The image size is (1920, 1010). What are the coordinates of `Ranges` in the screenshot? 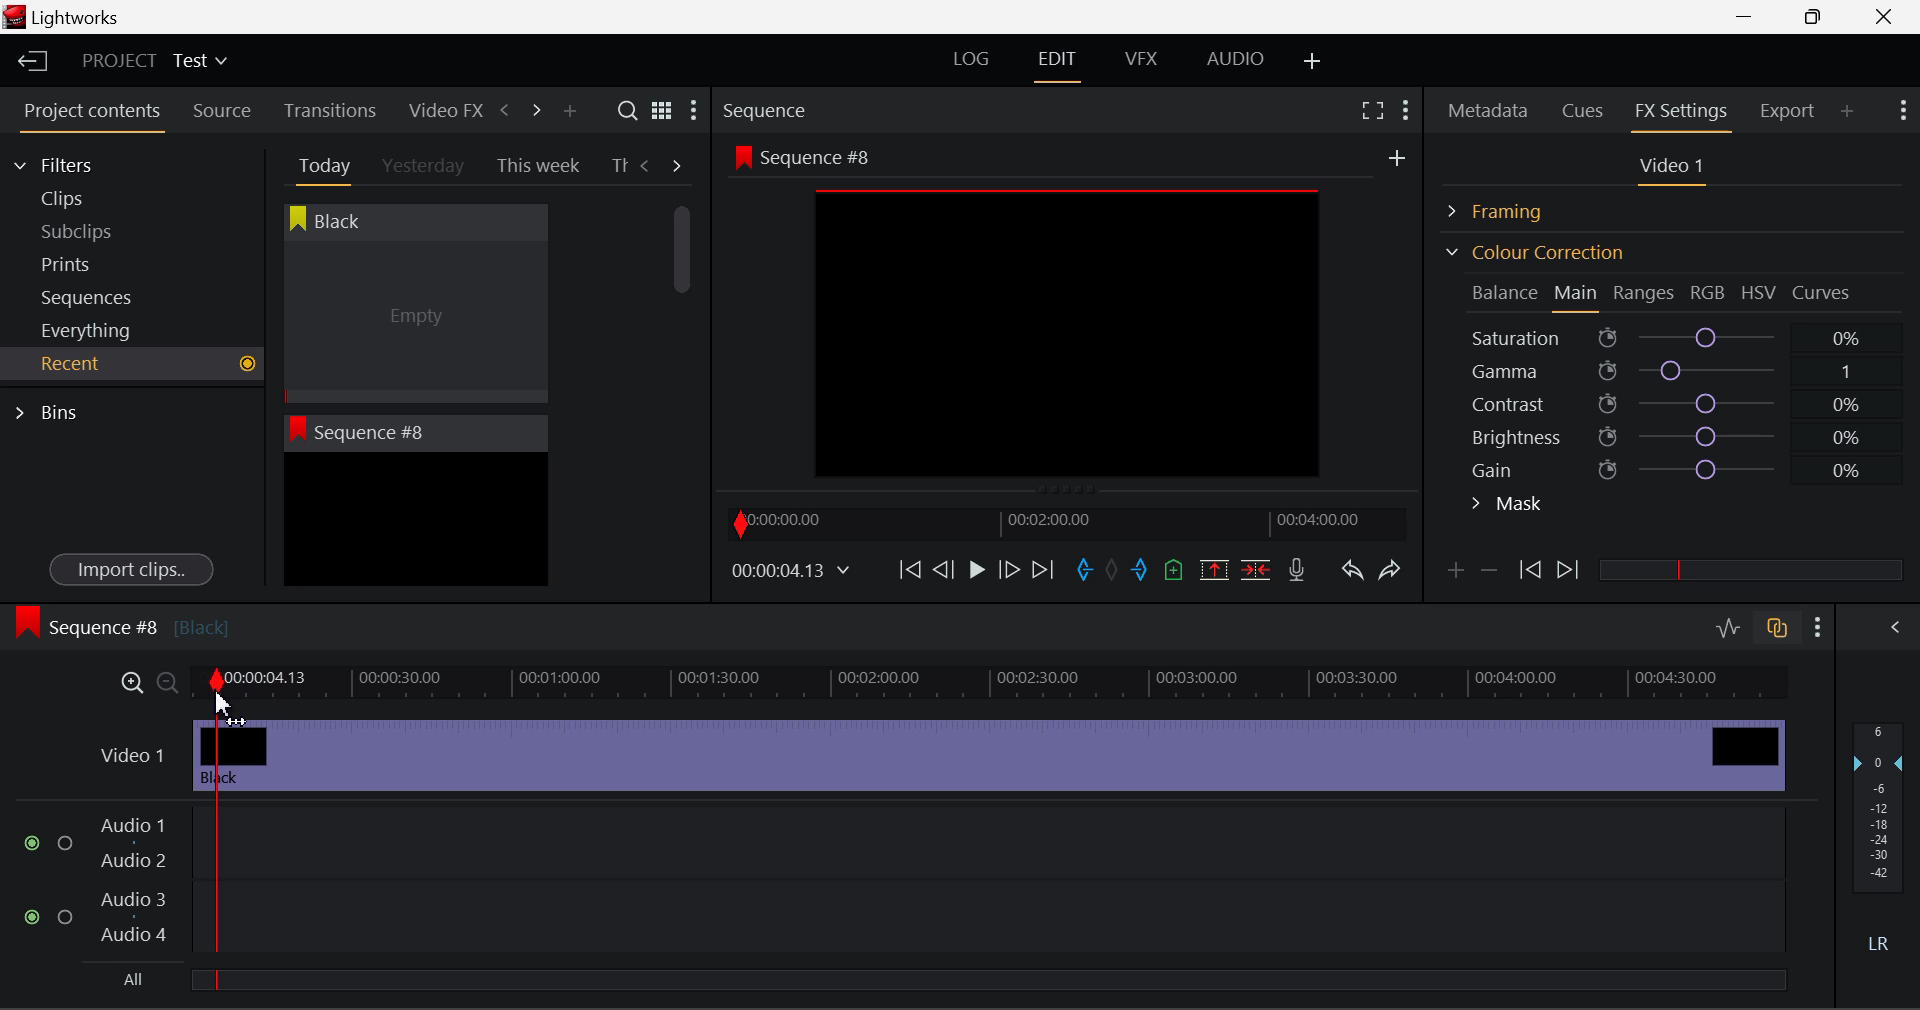 It's located at (1644, 295).